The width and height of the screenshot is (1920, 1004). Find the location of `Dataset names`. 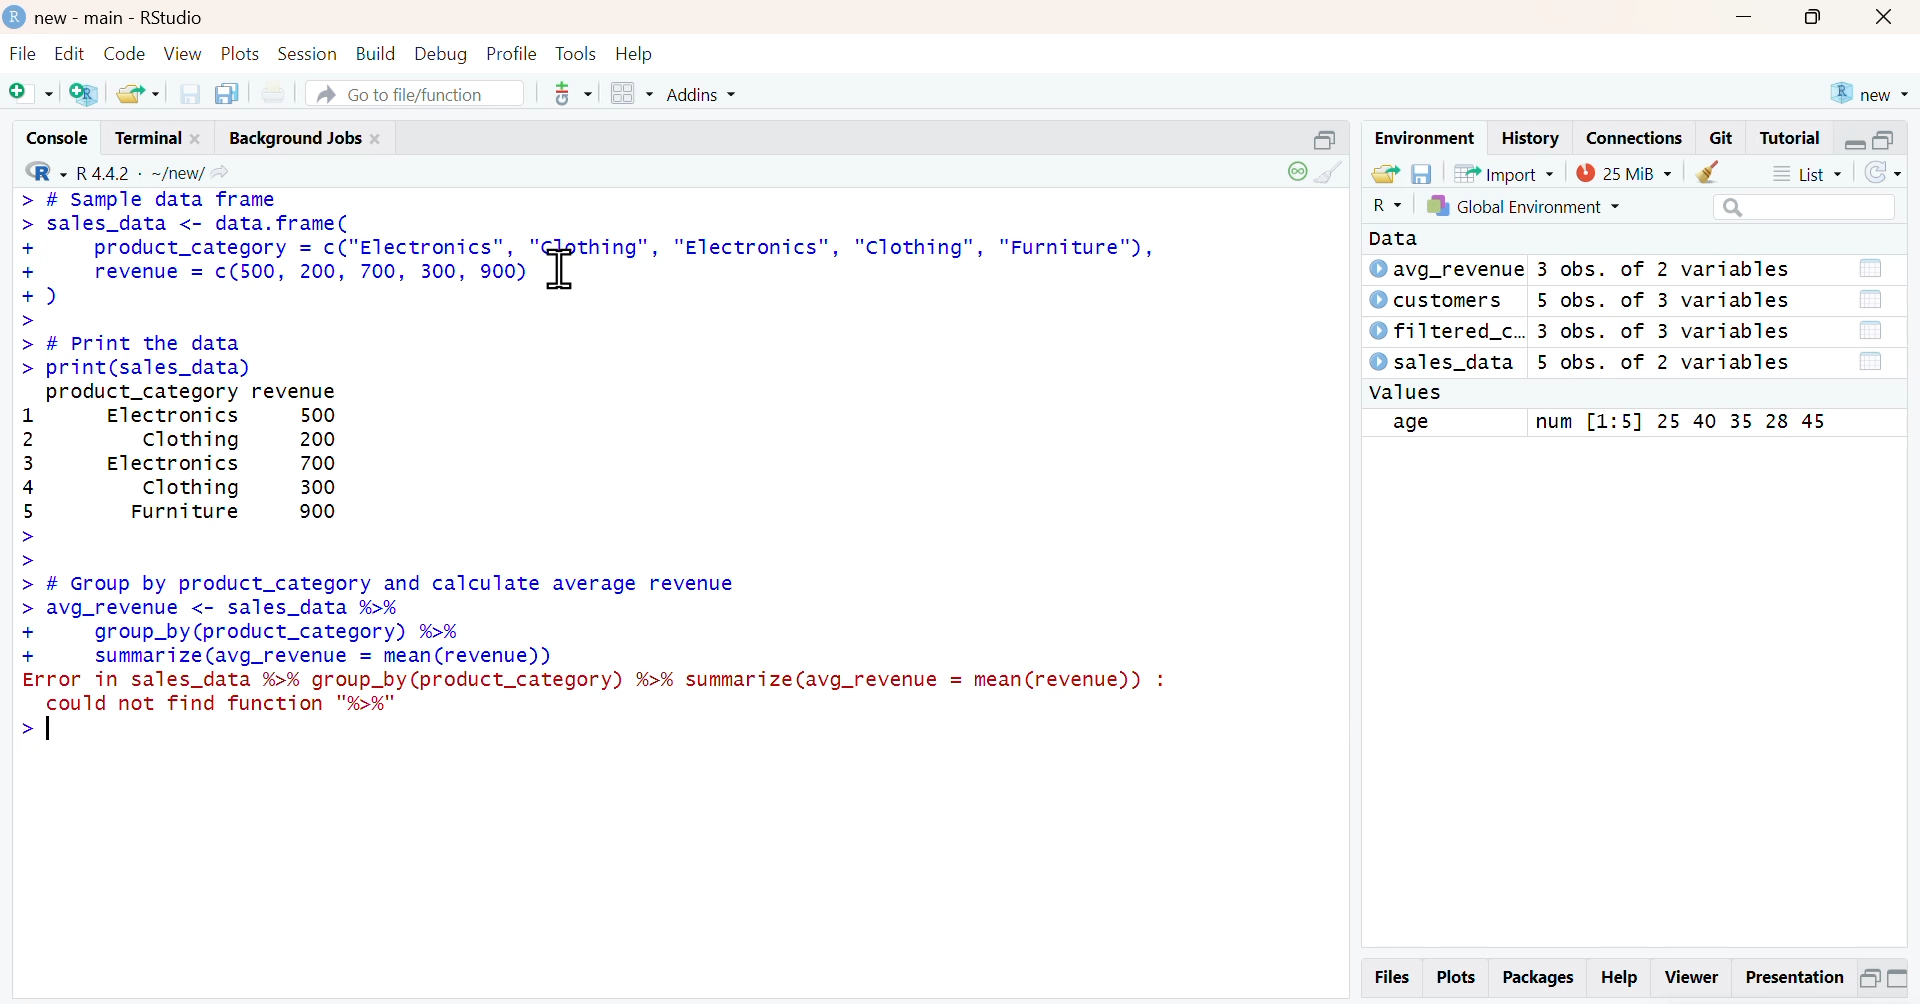

Dataset names is located at coordinates (1445, 316).